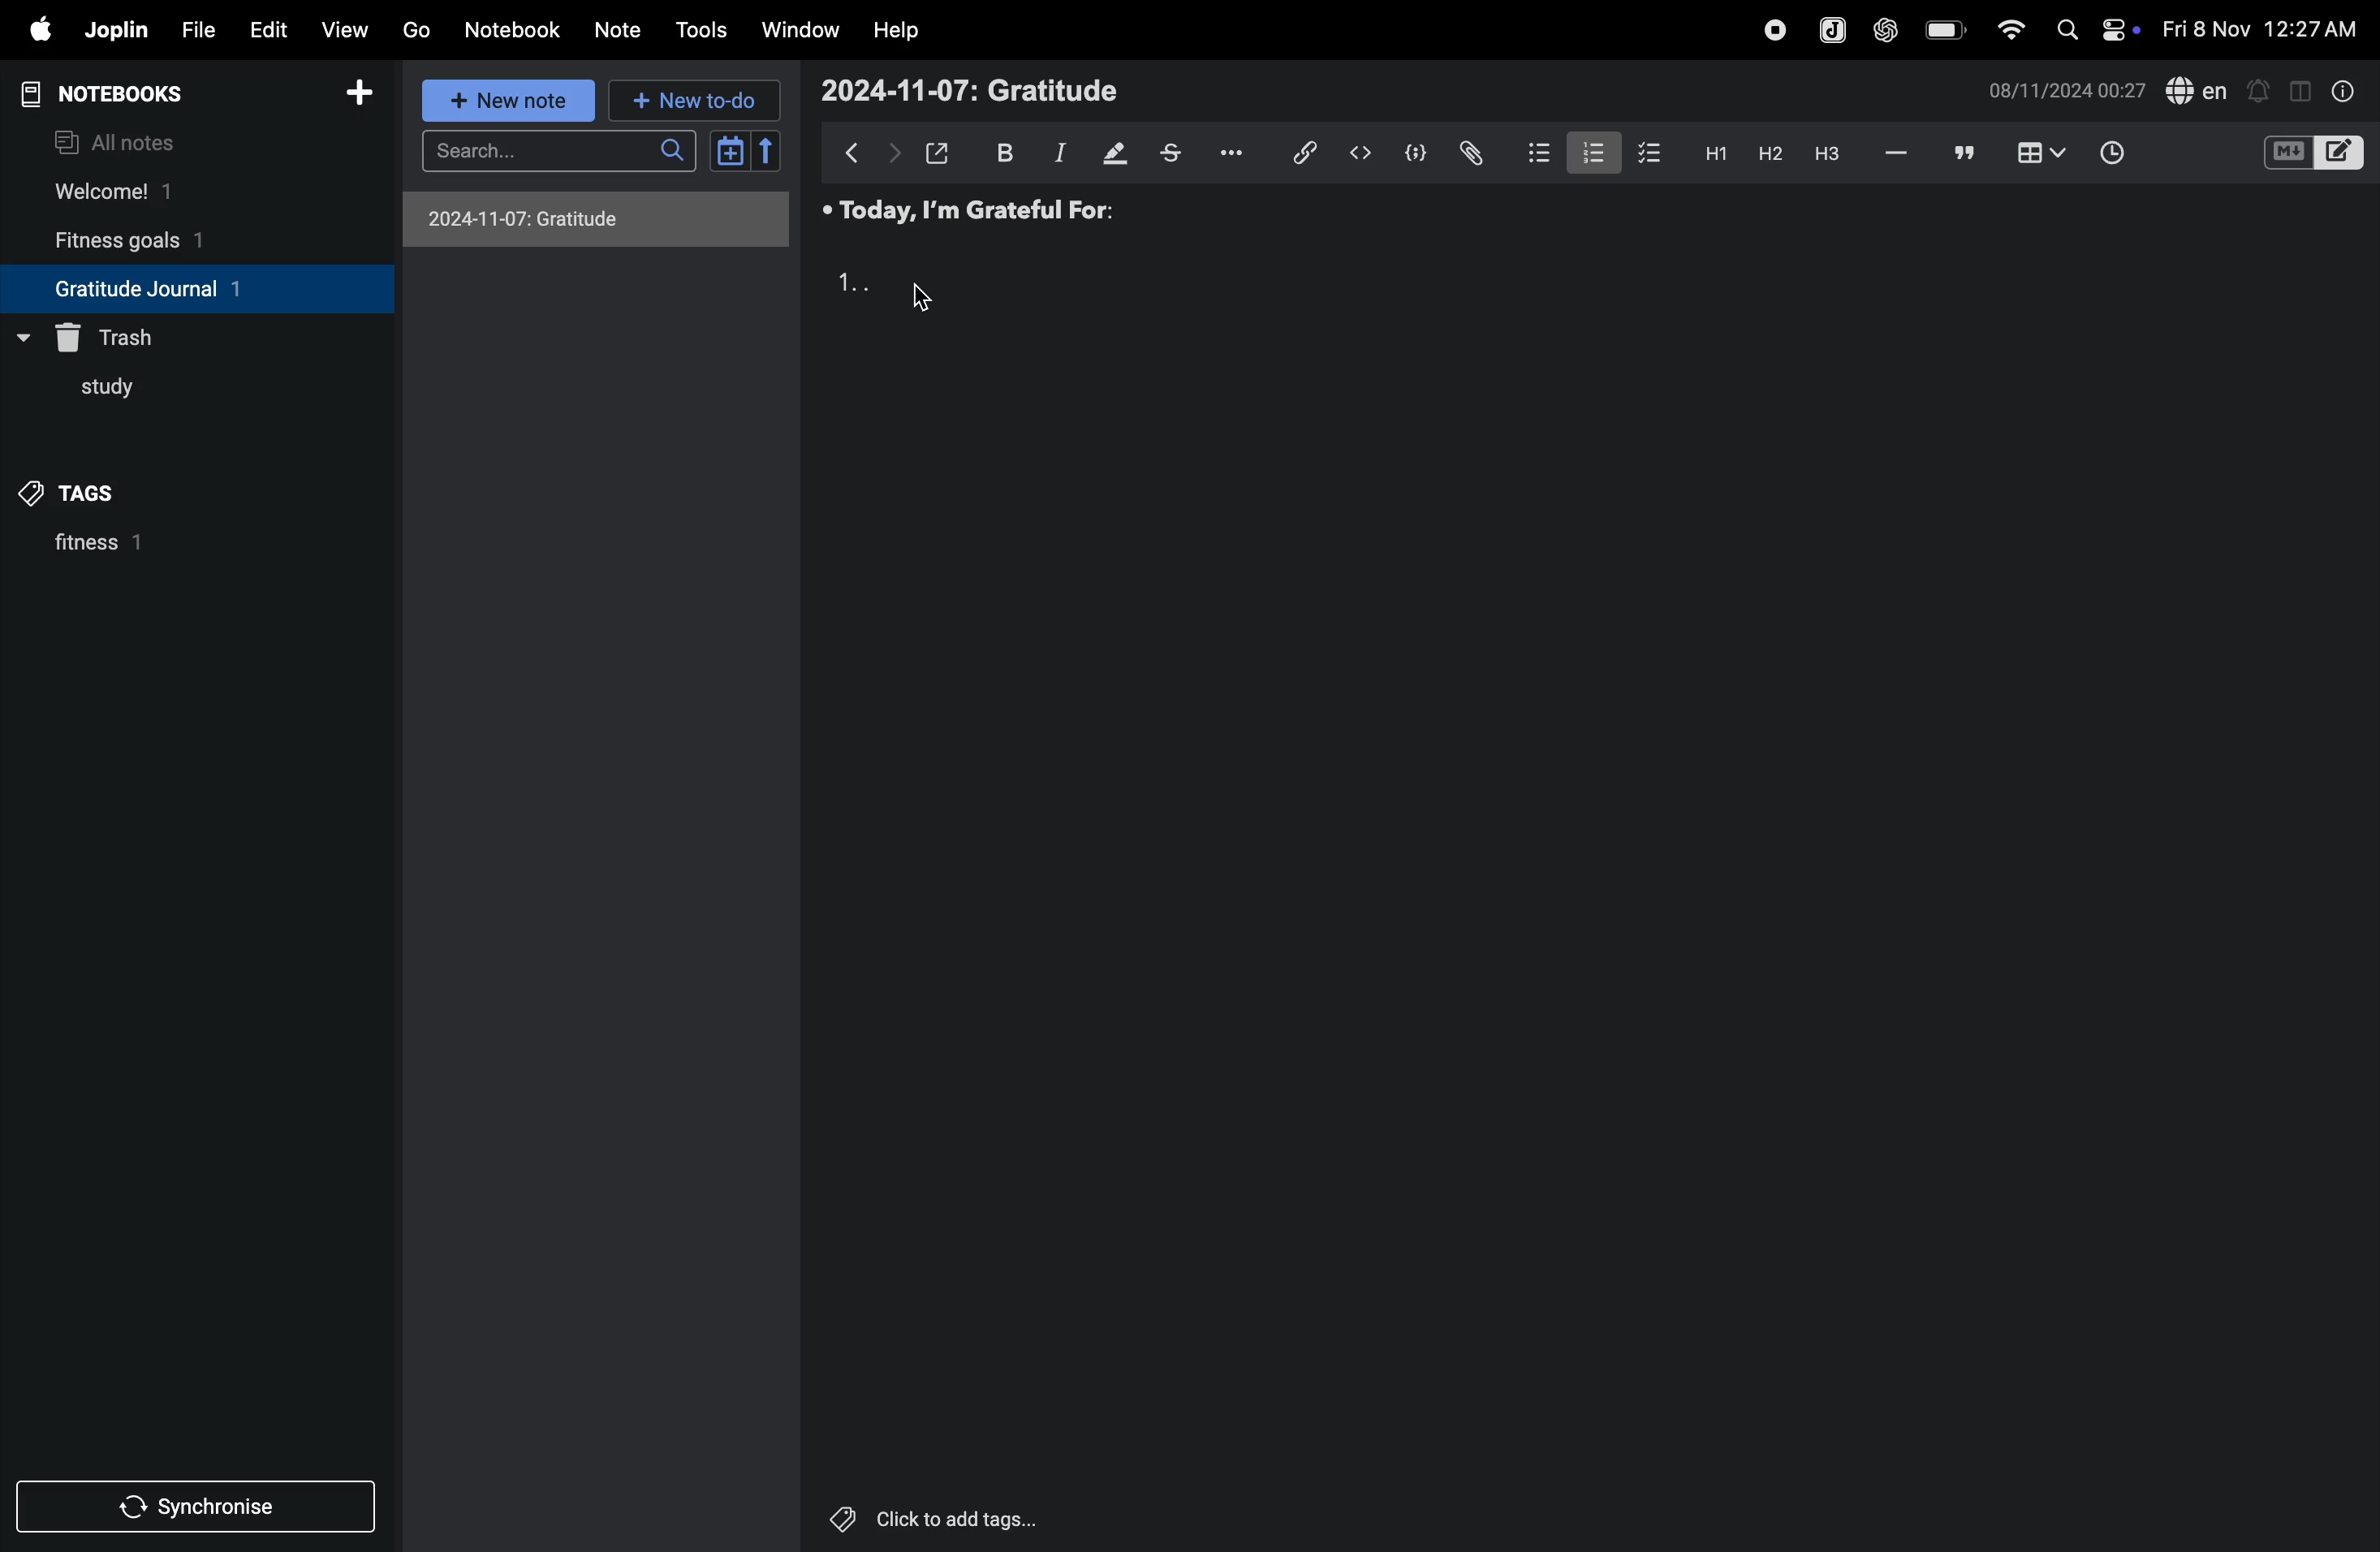  Describe the element at coordinates (1965, 153) in the screenshot. I see `blockquote` at that location.